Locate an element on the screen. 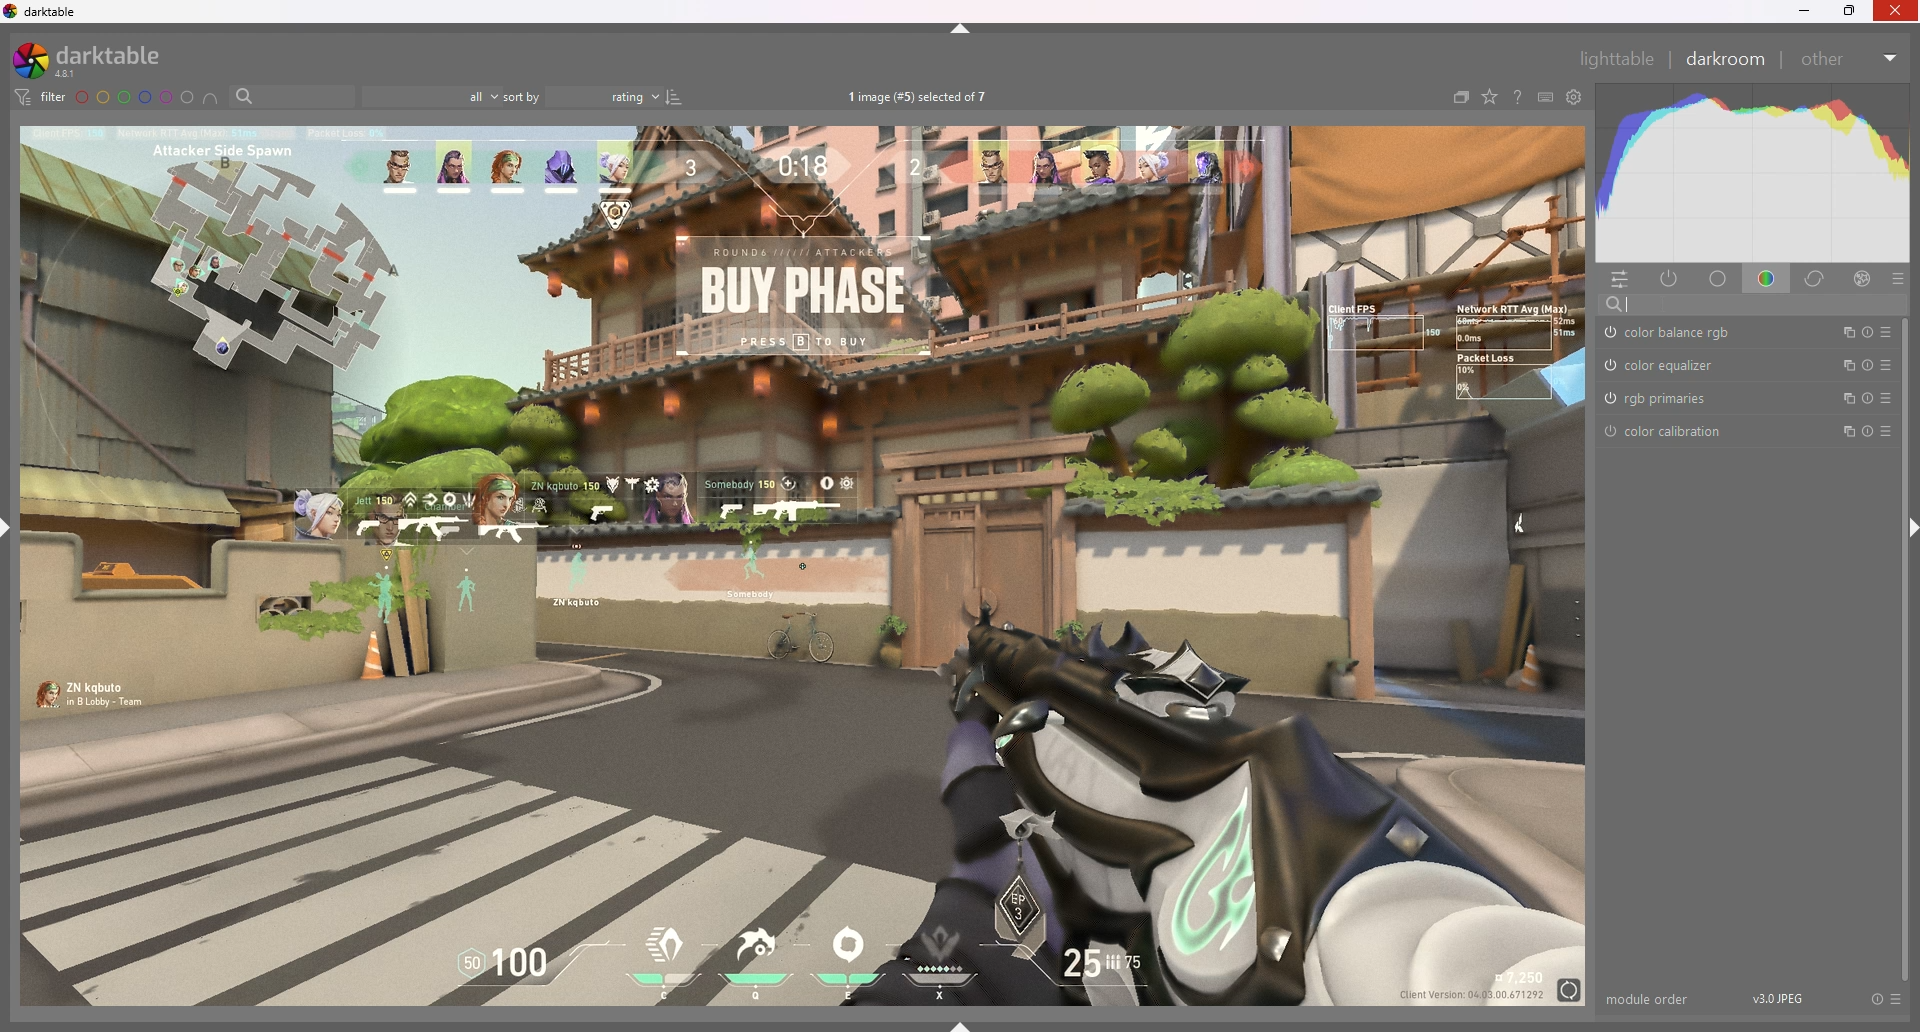 This screenshot has width=1920, height=1032. minimize is located at coordinates (1804, 12).